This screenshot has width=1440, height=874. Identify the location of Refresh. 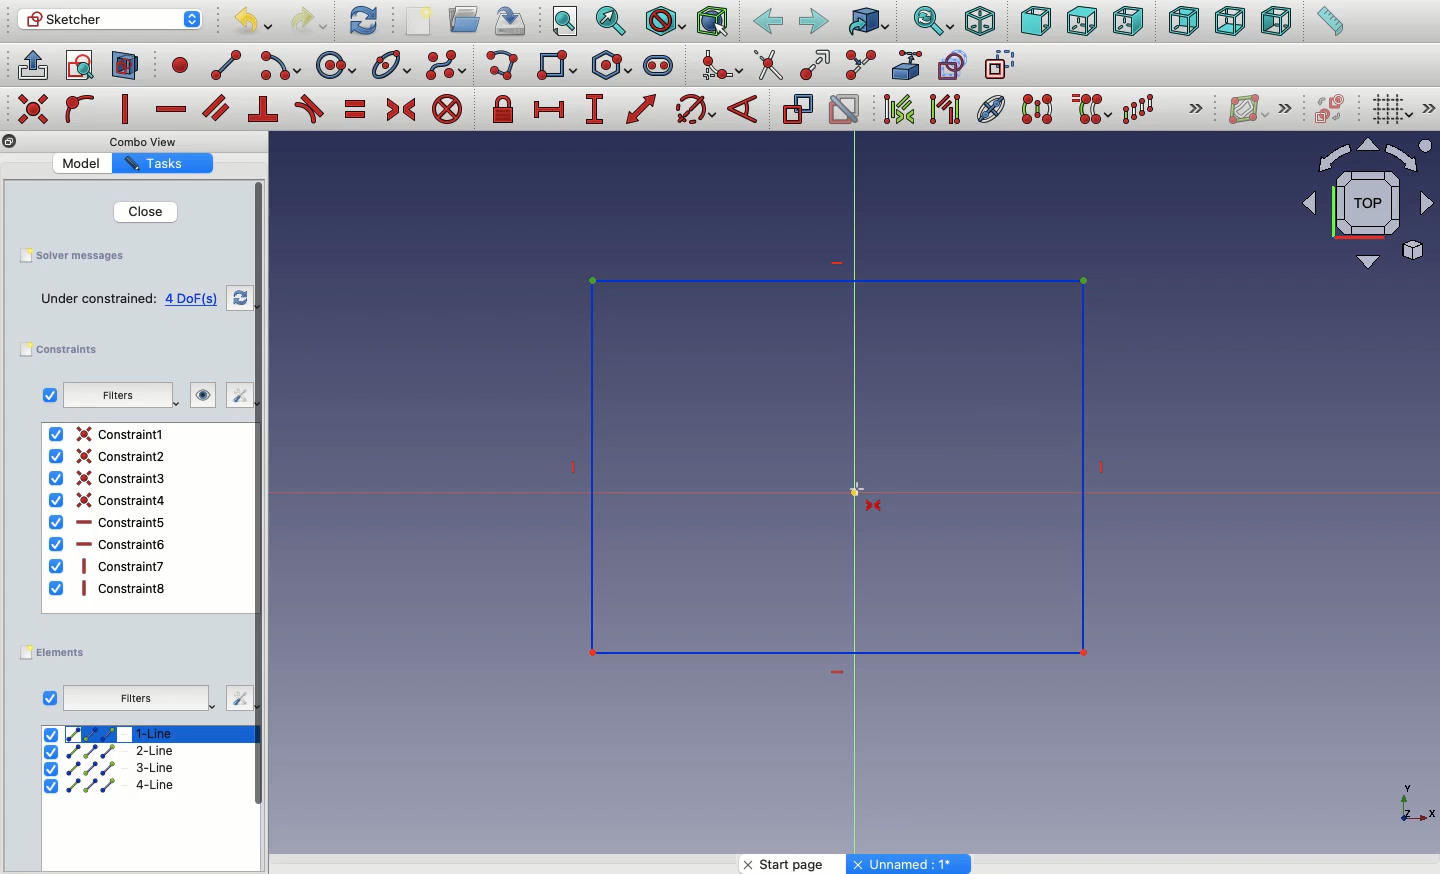
(363, 19).